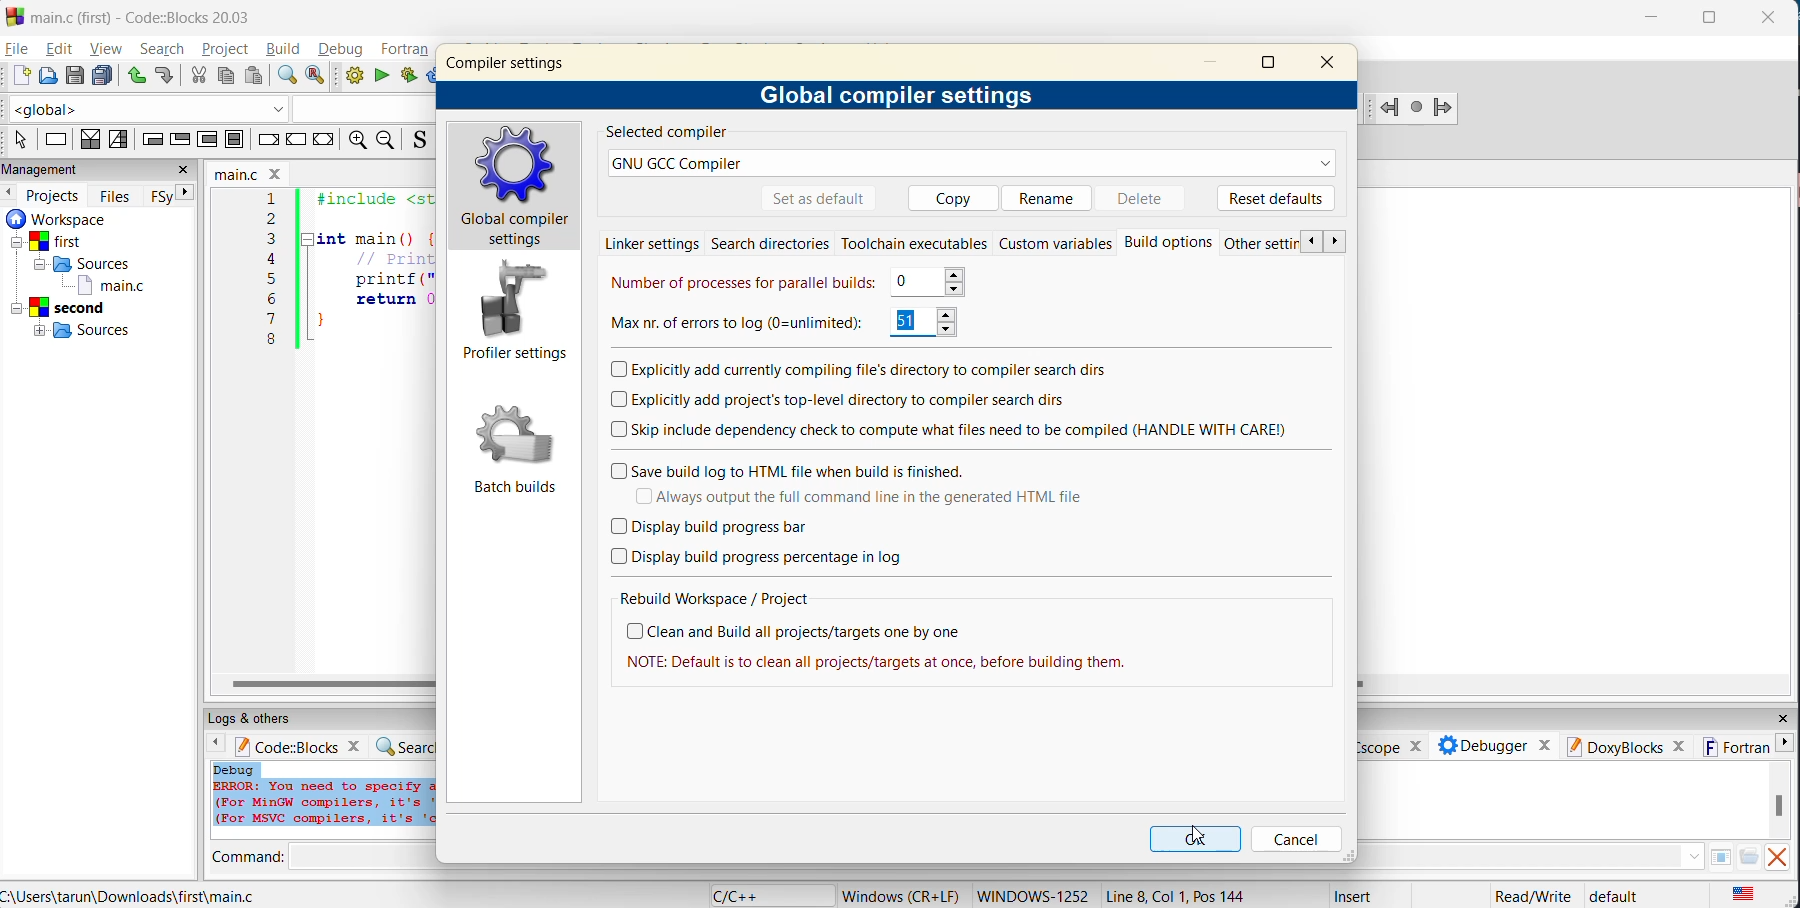  Describe the element at coordinates (138, 77) in the screenshot. I see `undo` at that location.